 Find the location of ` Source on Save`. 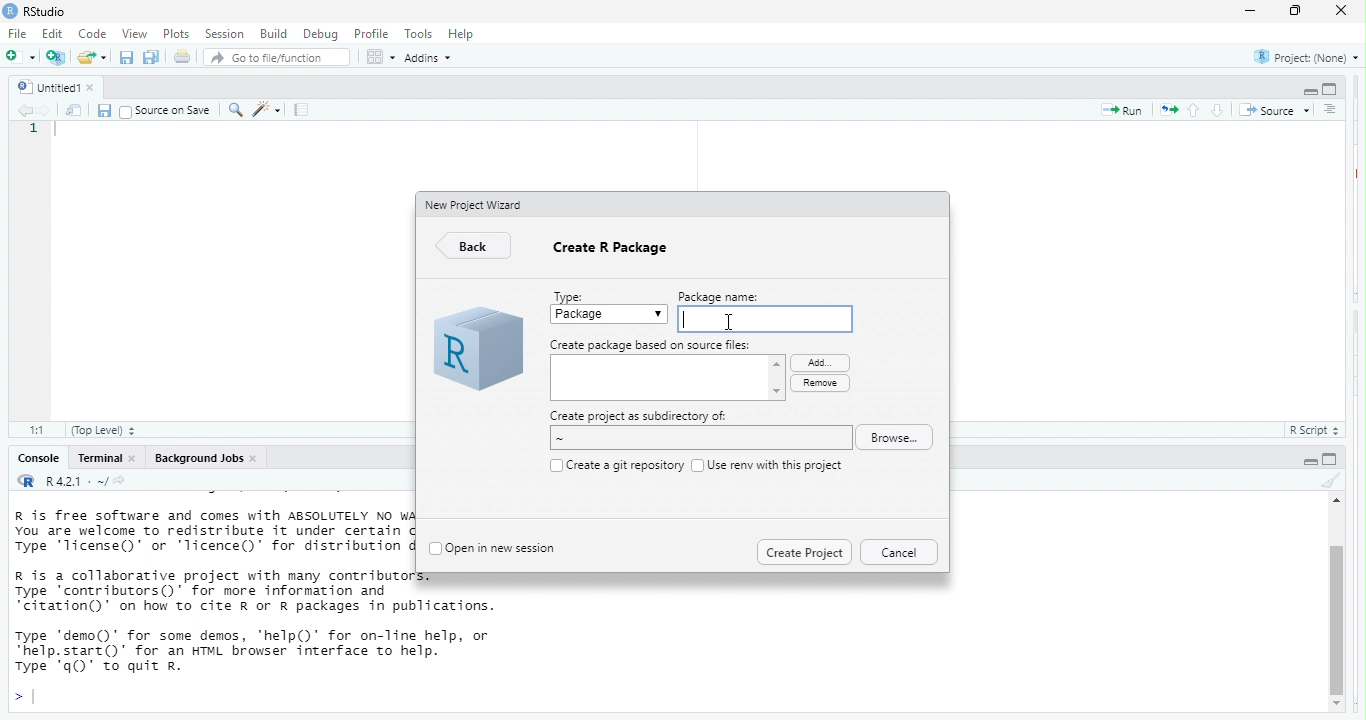

 Source on Save is located at coordinates (166, 111).